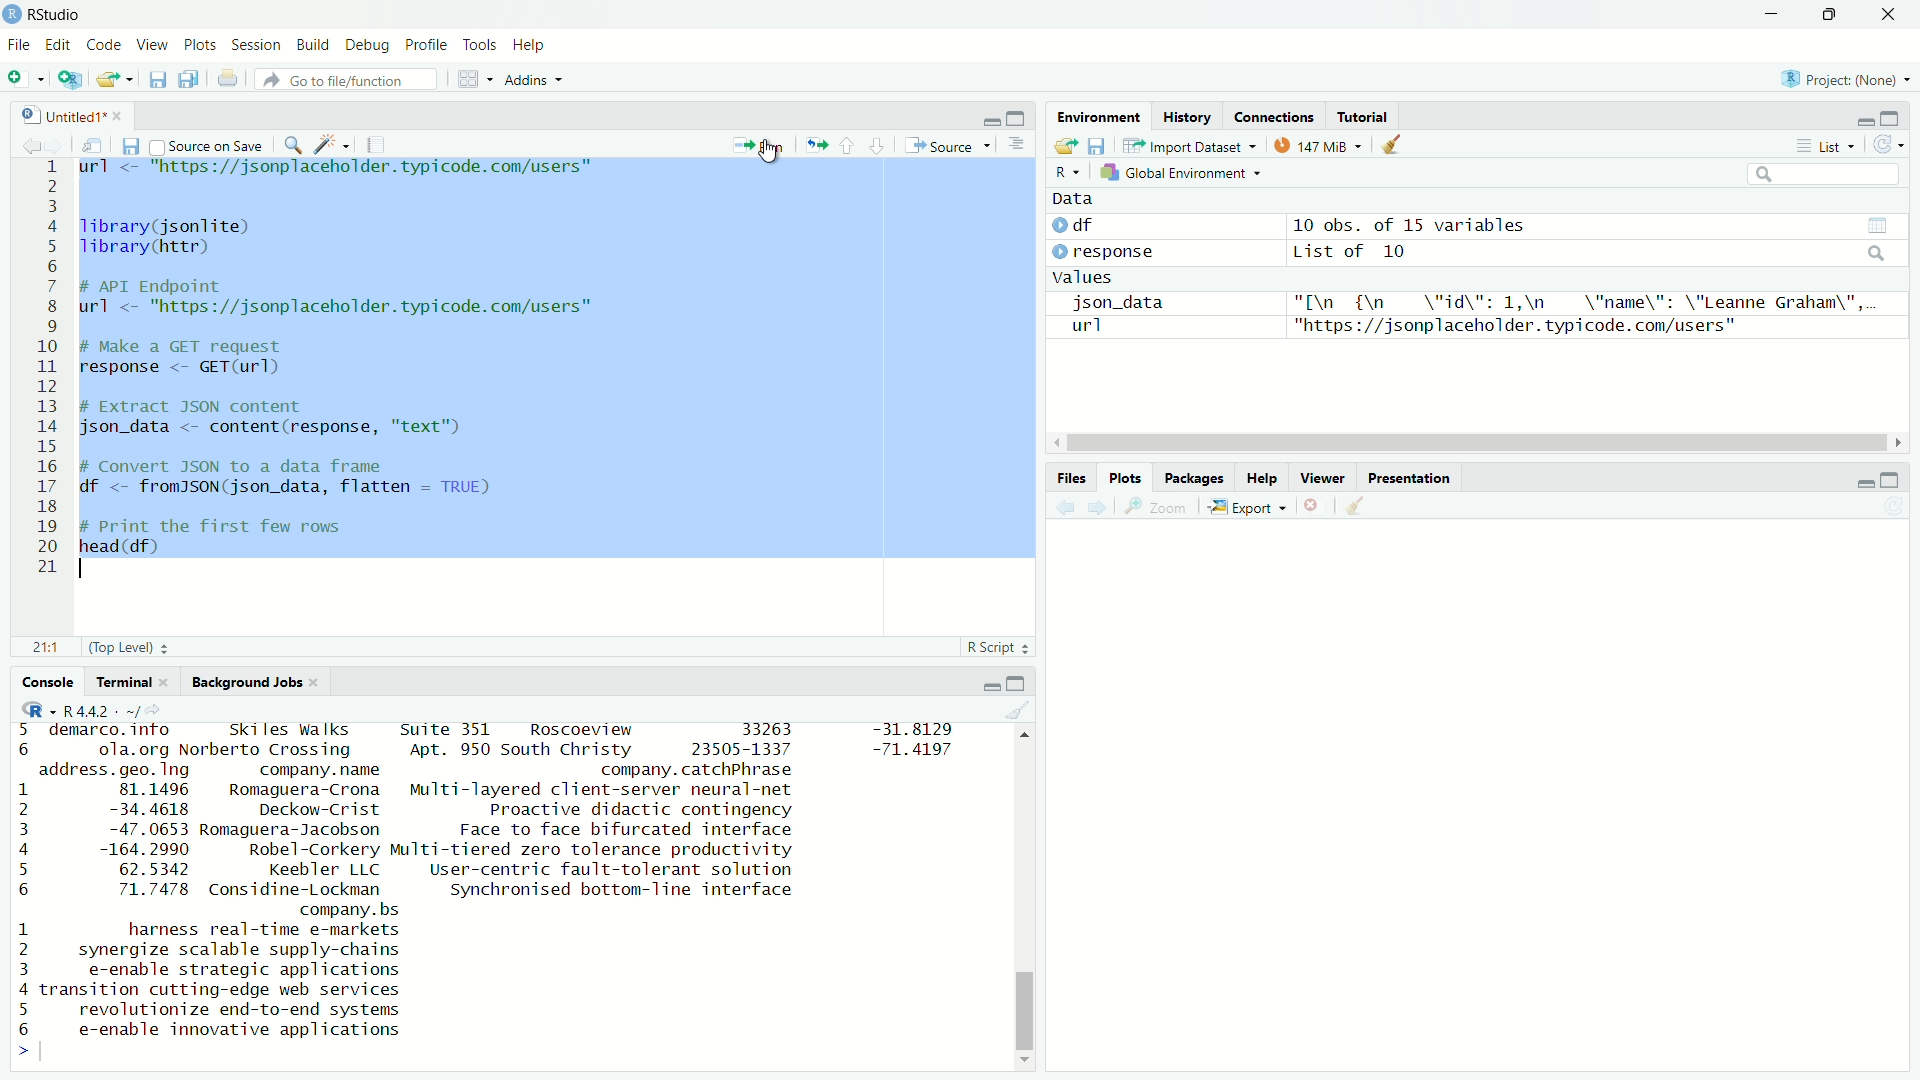 The height and width of the screenshot is (1080, 1920). I want to click on New file, so click(27, 78).